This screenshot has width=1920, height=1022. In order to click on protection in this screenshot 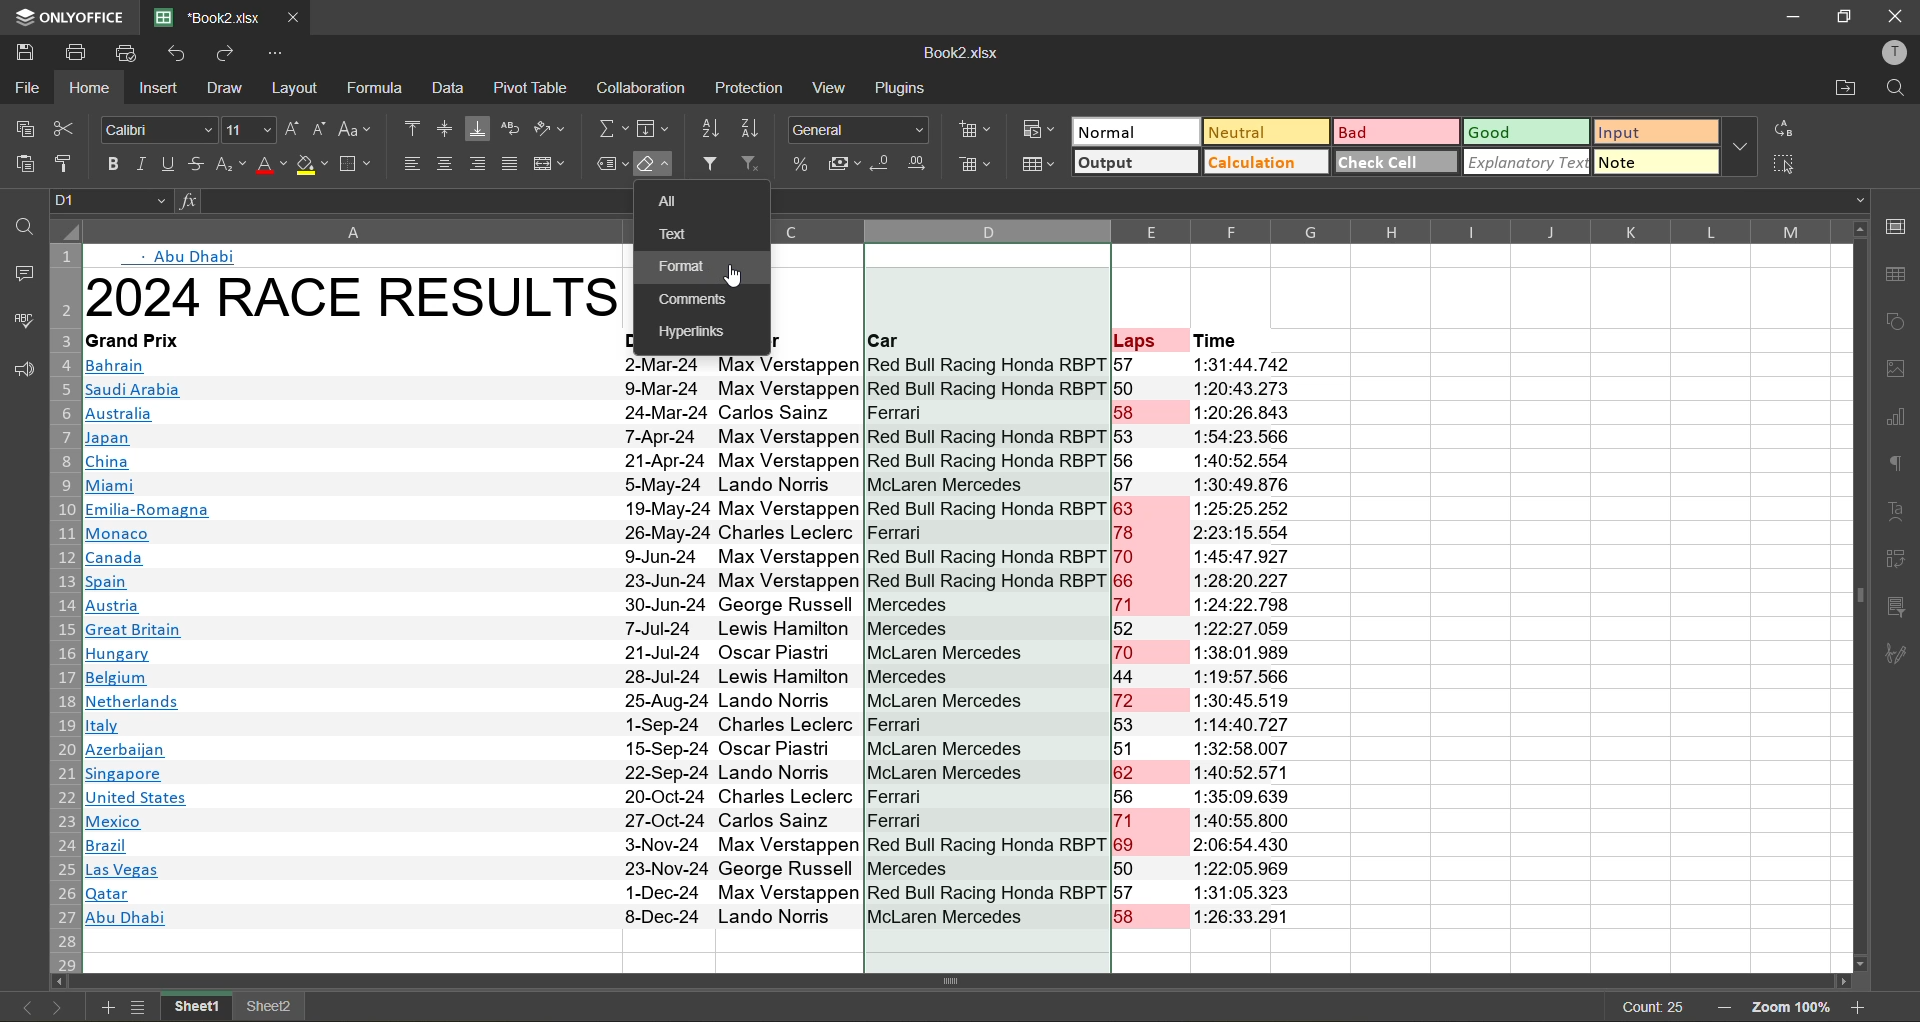, I will do `click(750, 85)`.